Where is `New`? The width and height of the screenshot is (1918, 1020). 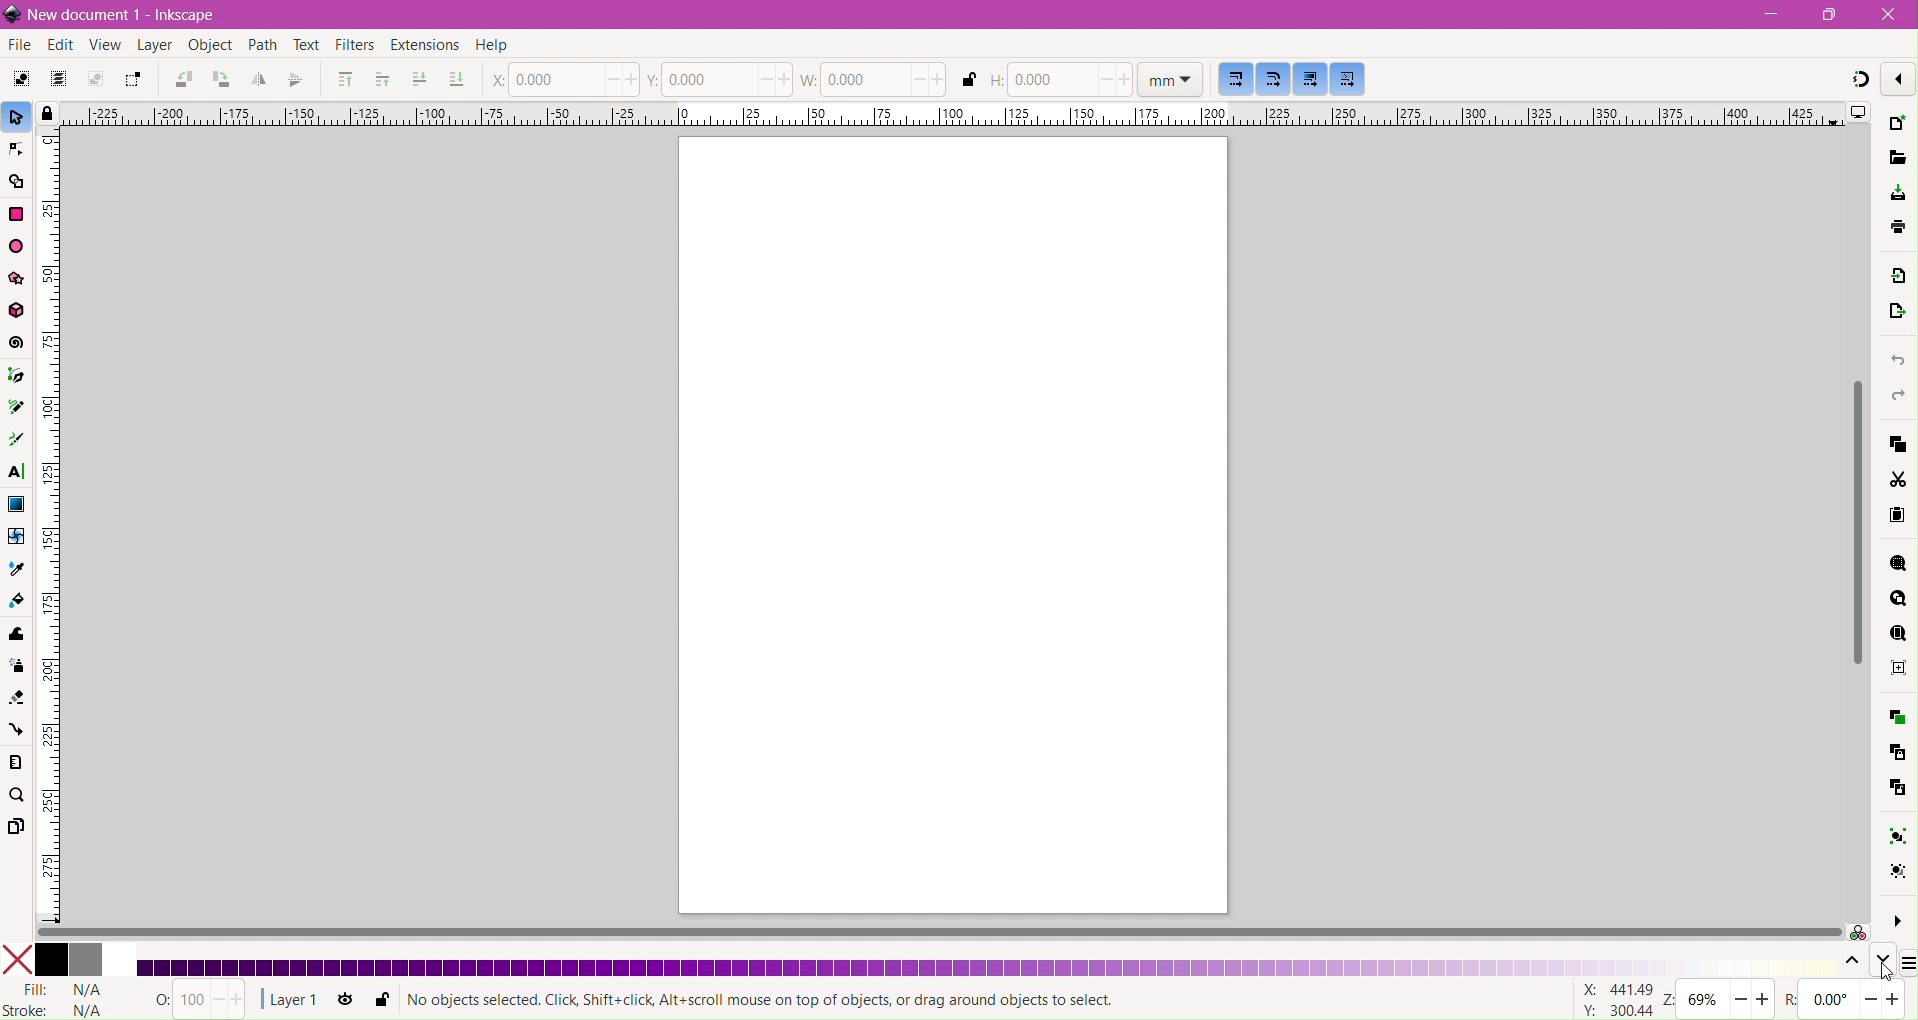 New is located at coordinates (1896, 124).